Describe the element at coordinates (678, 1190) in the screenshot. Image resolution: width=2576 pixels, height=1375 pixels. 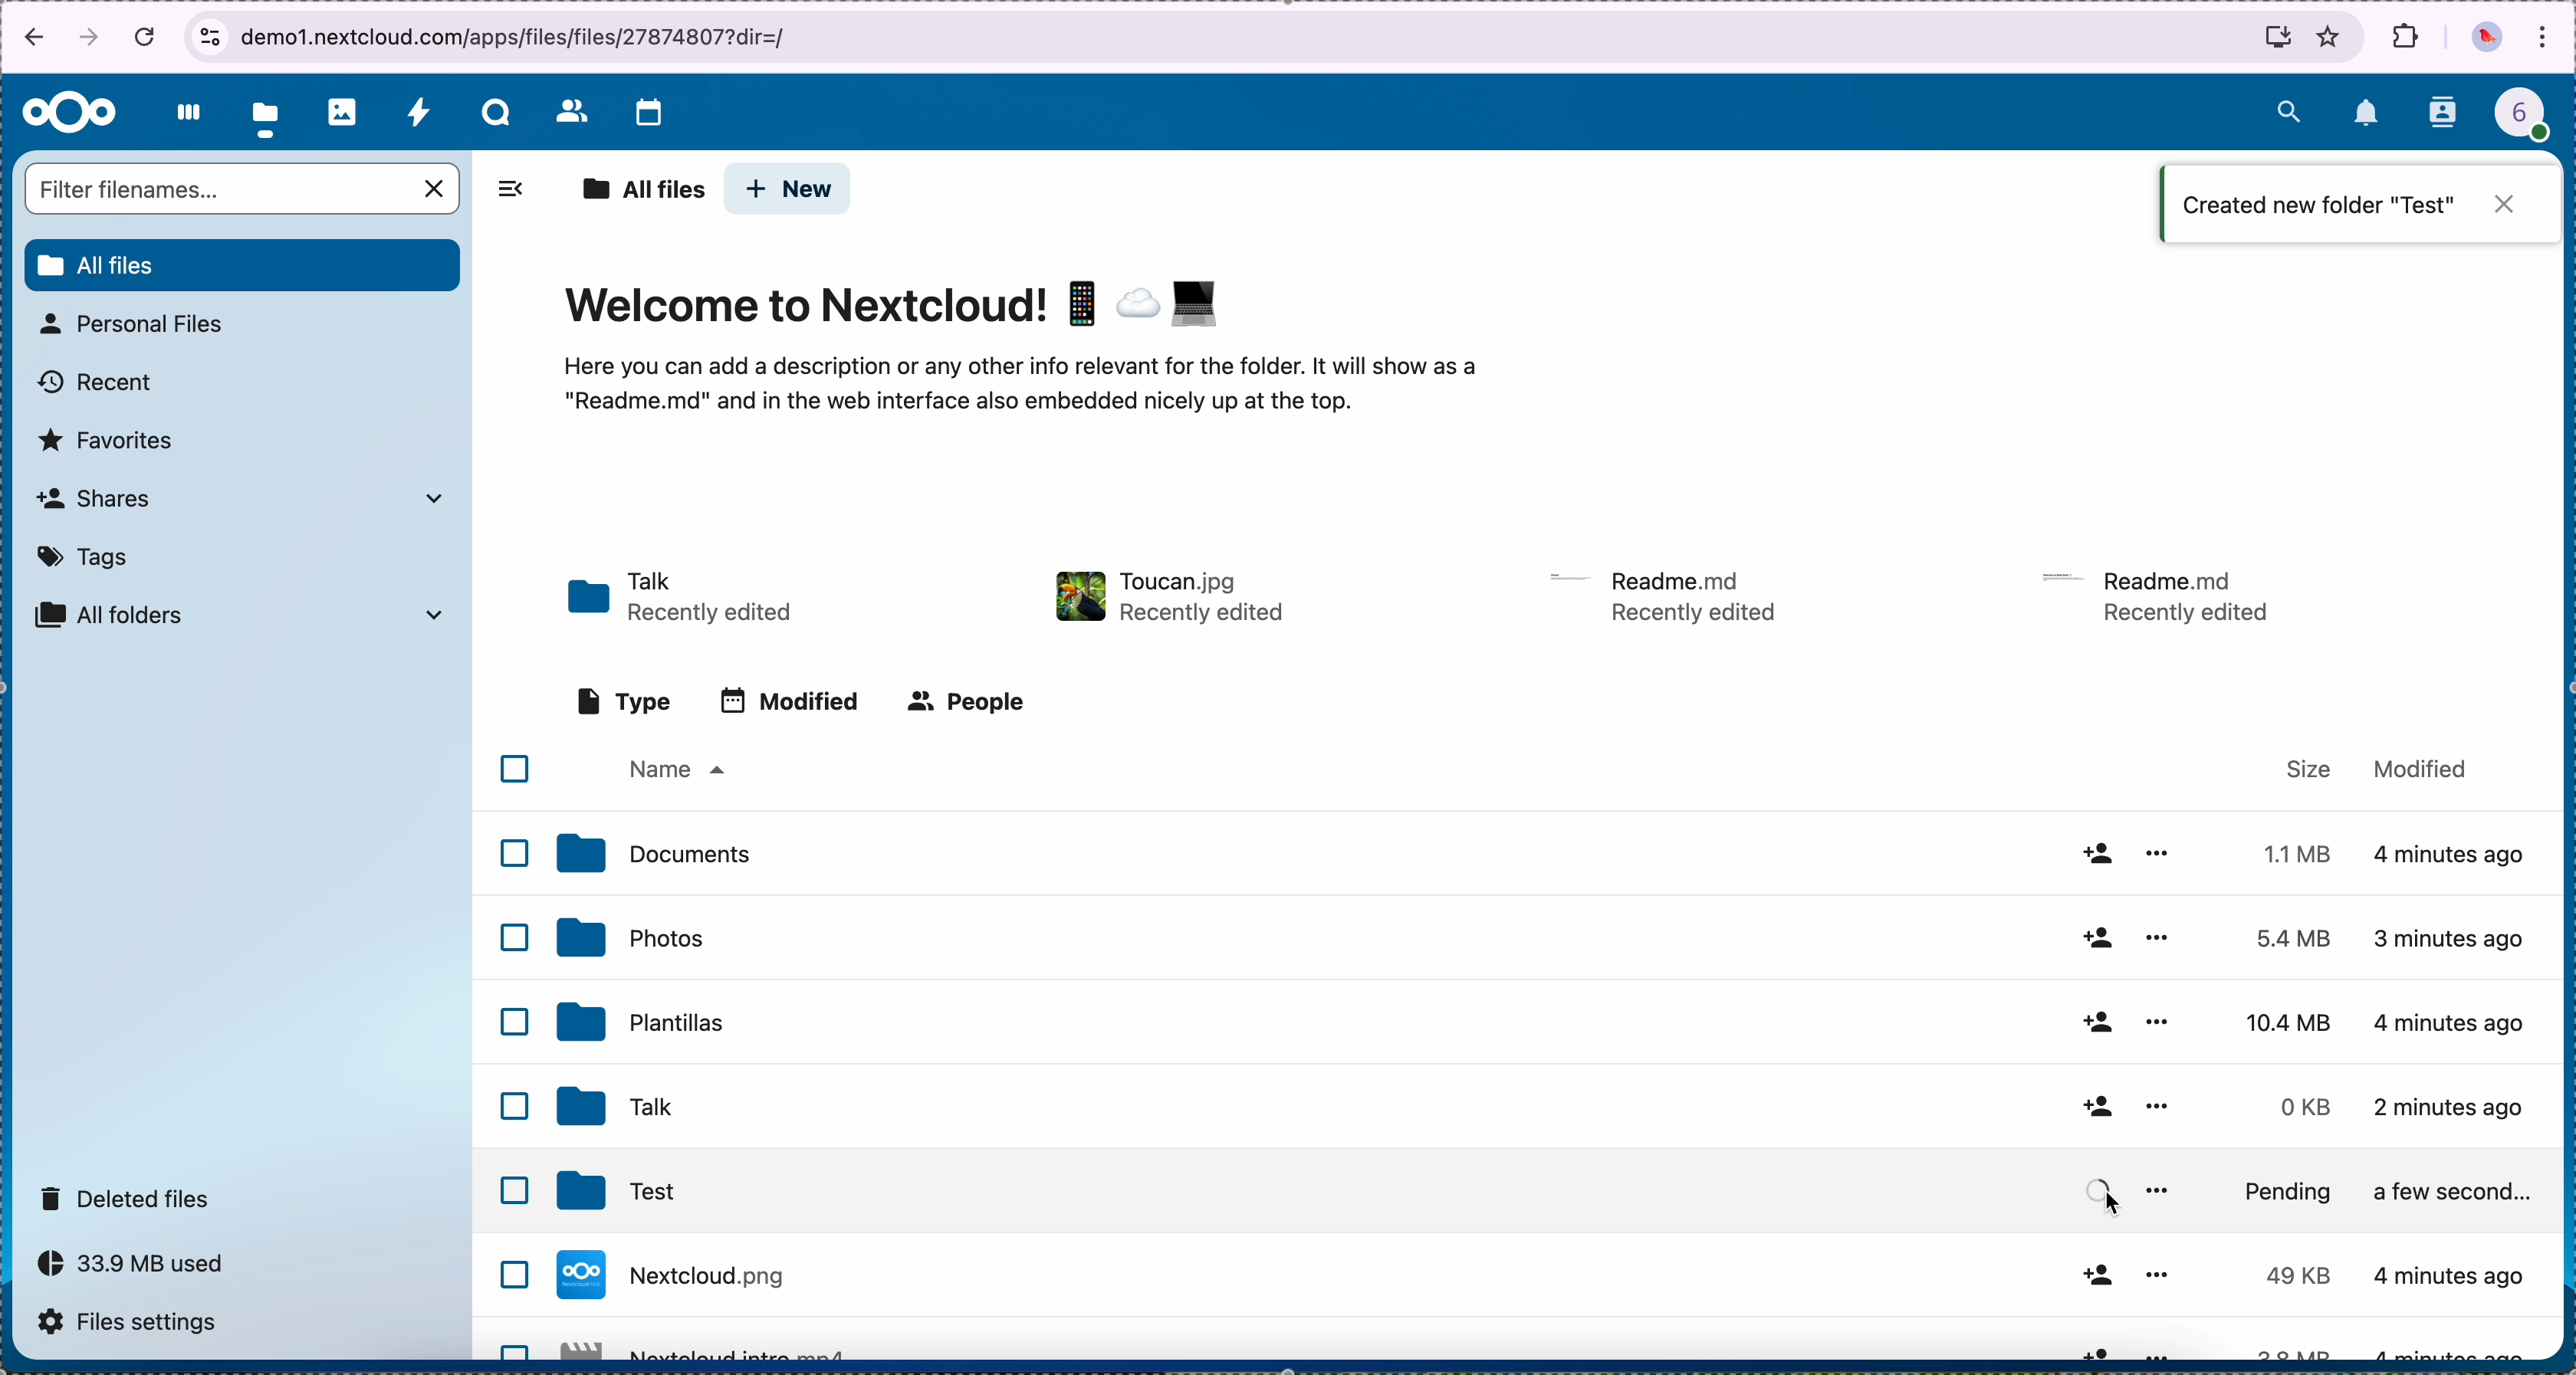
I see `Nextcloud file` at that location.